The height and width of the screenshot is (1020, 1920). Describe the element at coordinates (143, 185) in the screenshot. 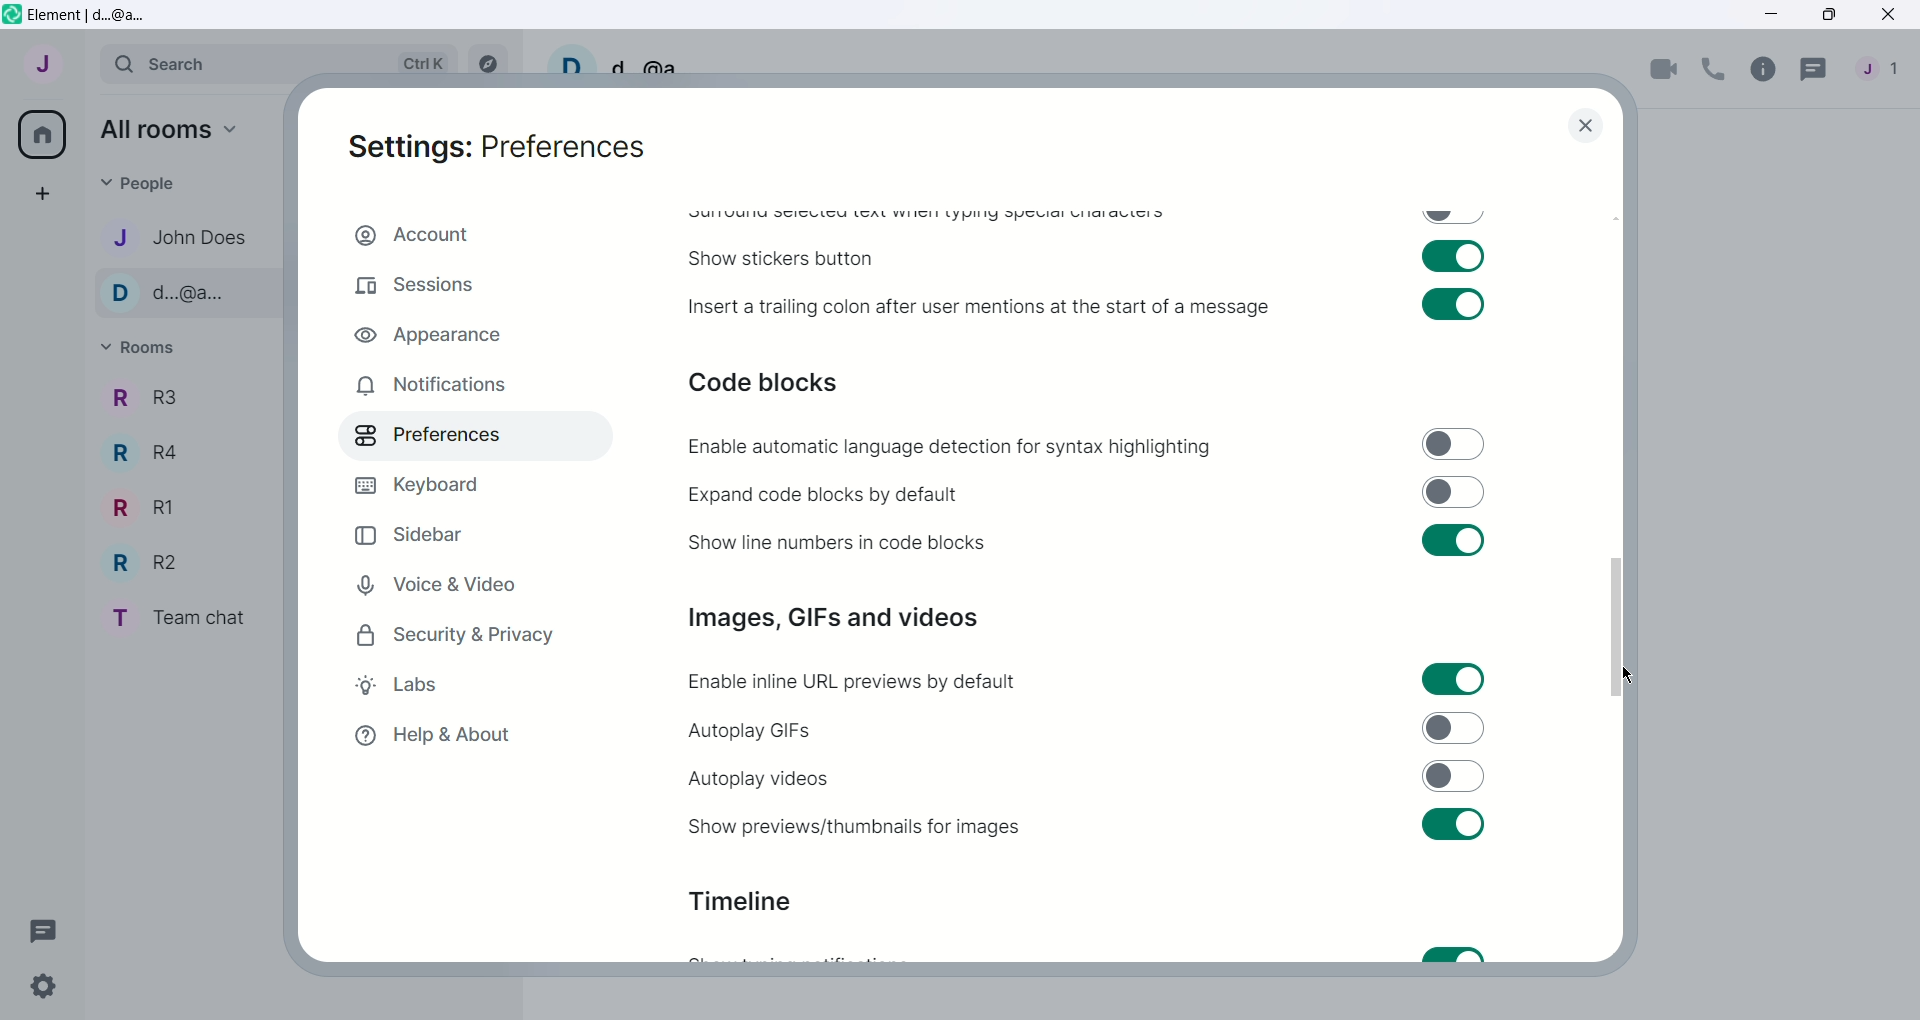

I see `People ` at that location.